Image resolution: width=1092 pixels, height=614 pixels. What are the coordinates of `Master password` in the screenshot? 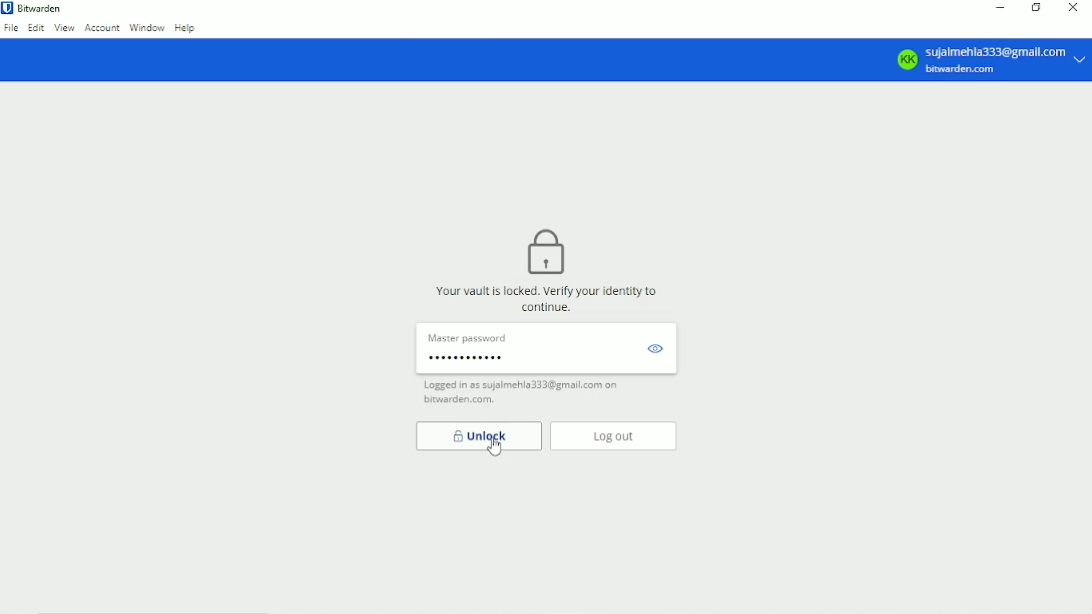 It's located at (544, 349).